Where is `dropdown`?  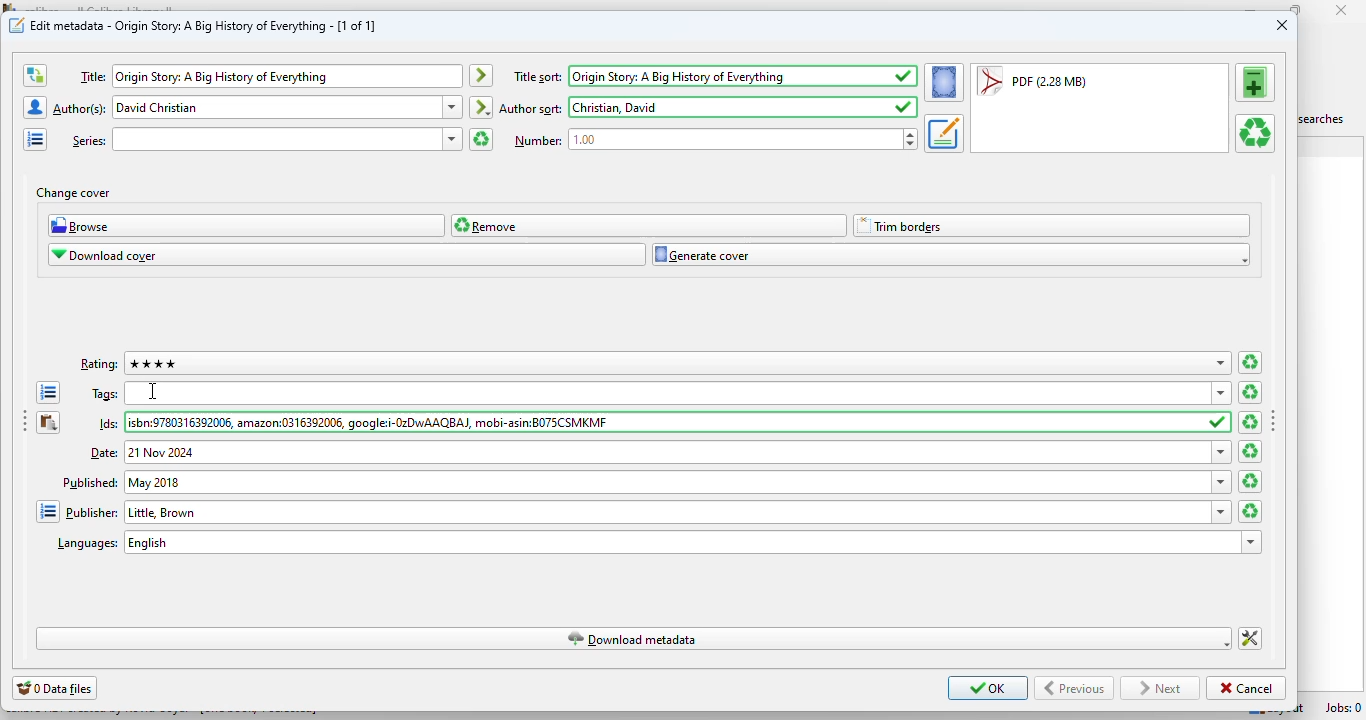 dropdown is located at coordinates (1222, 481).